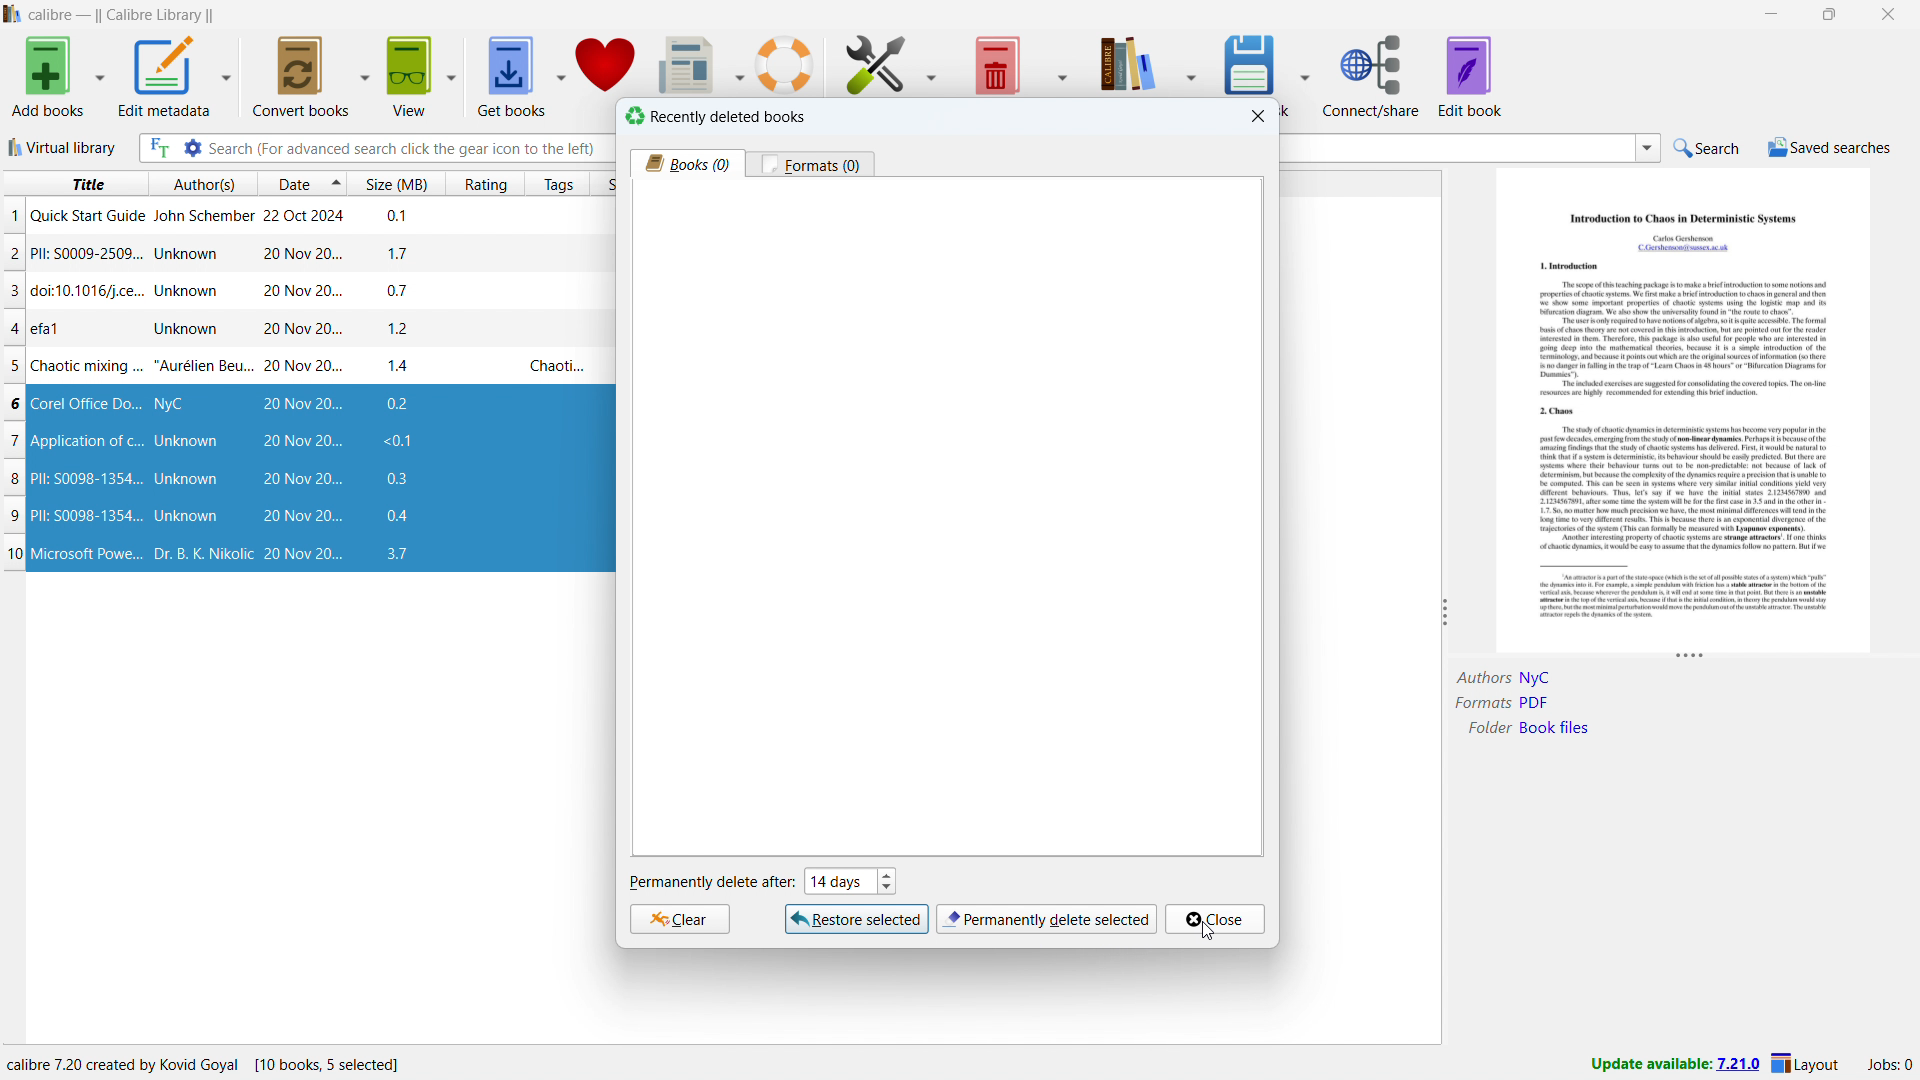  I want to click on save to disk options, so click(1305, 73).